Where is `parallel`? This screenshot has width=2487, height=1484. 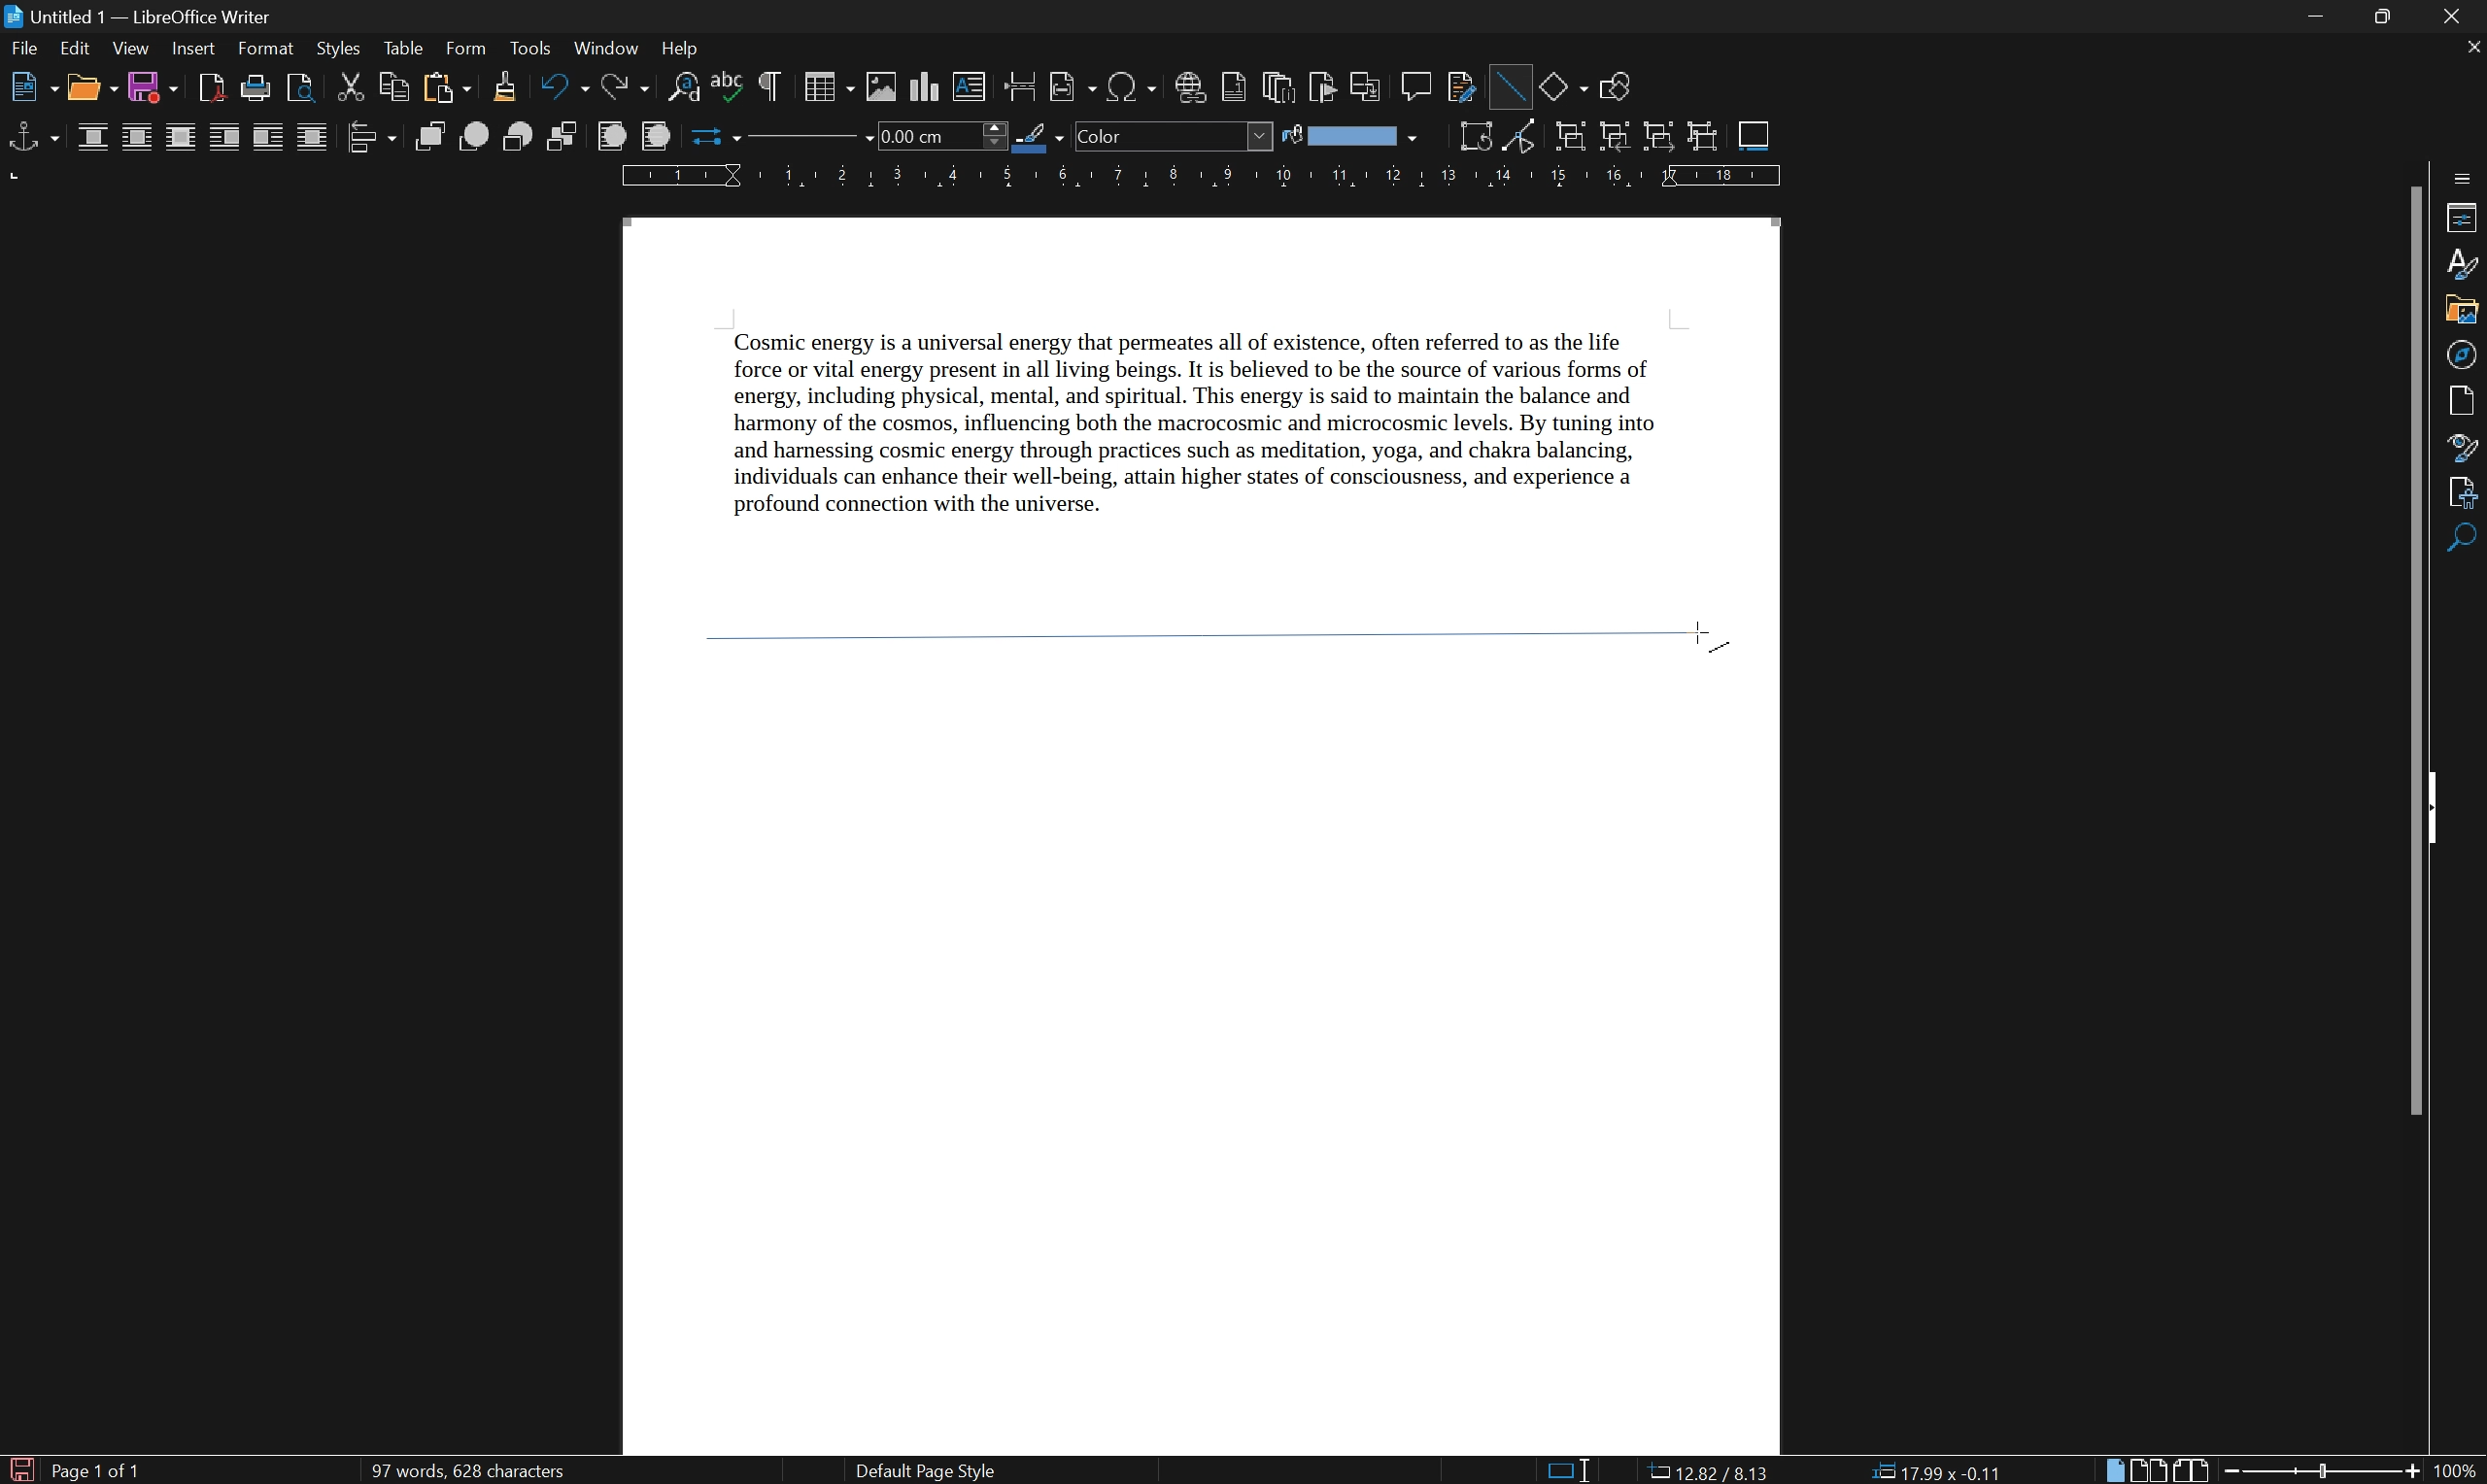
parallel is located at coordinates (139, 139).